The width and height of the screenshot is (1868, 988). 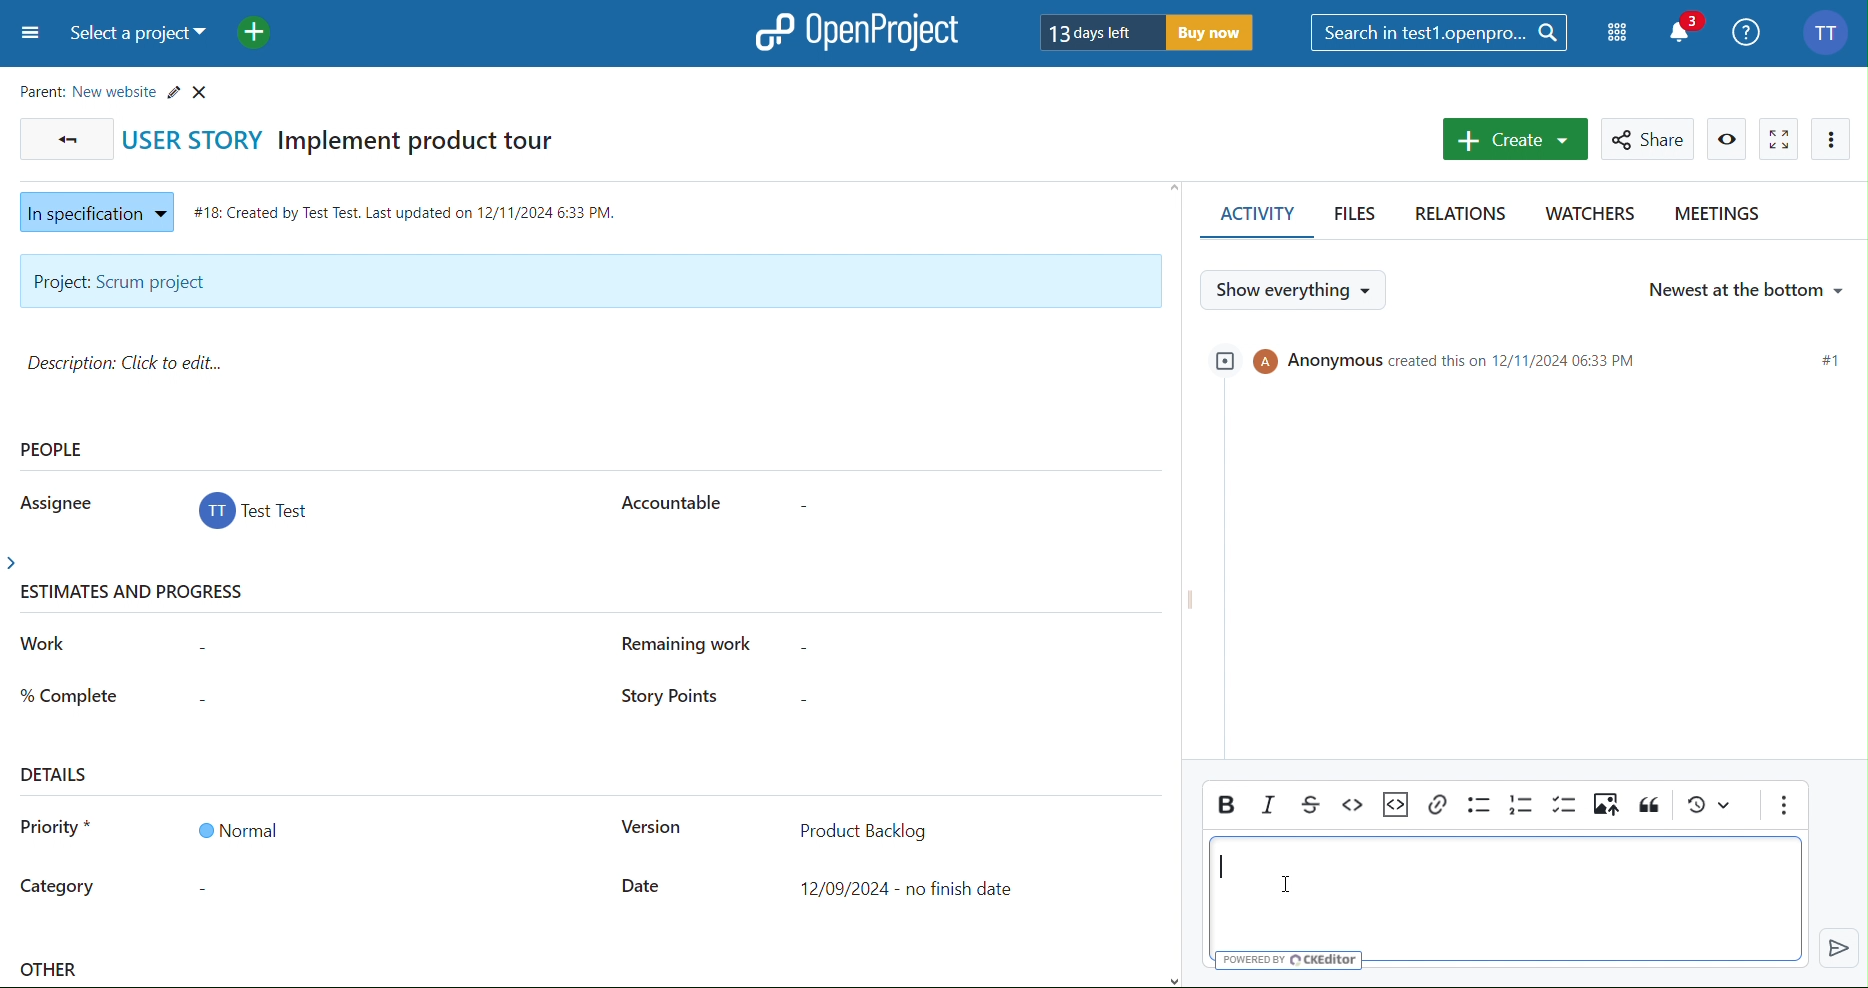 What do you see at coordinates (142, 35) in the screenshot?
I see `Select a project` at bounding box center [142, 35].